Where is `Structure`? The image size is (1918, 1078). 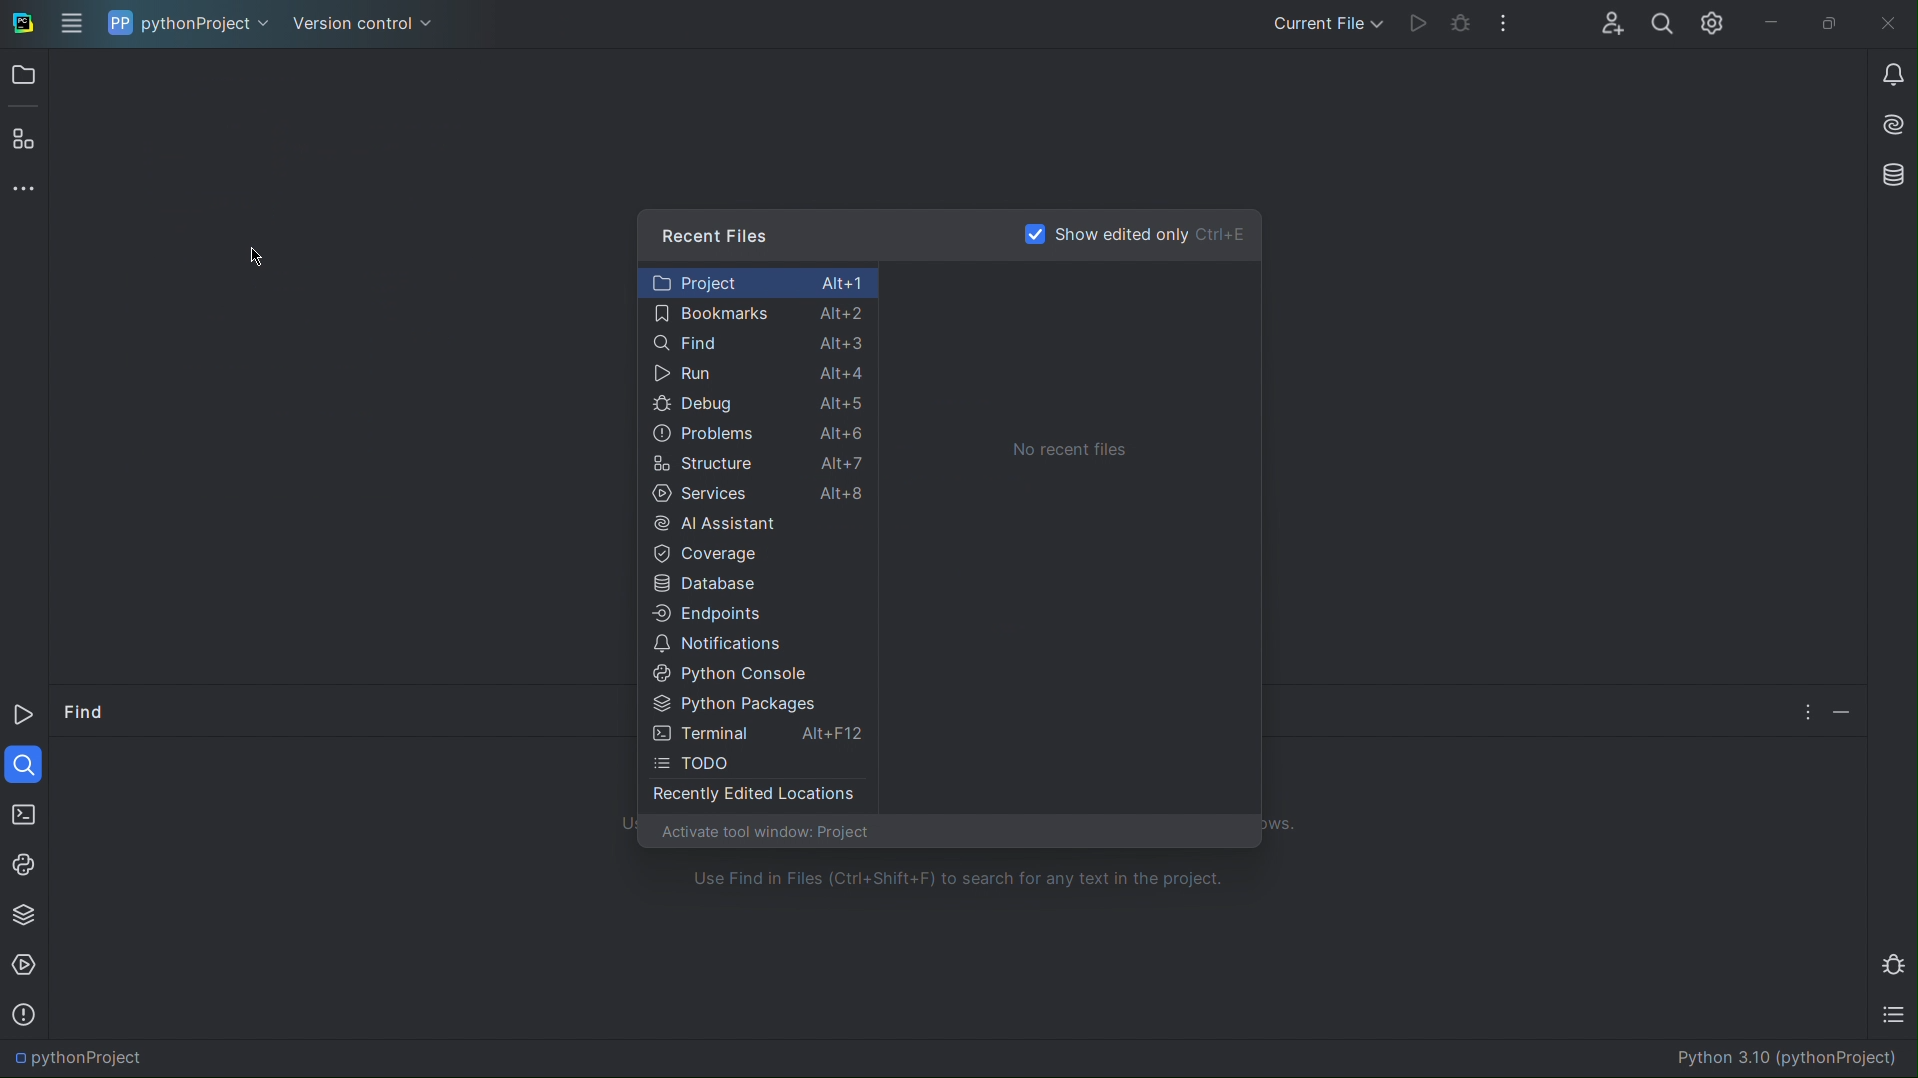
Structure is located at coordinates (20, 137).